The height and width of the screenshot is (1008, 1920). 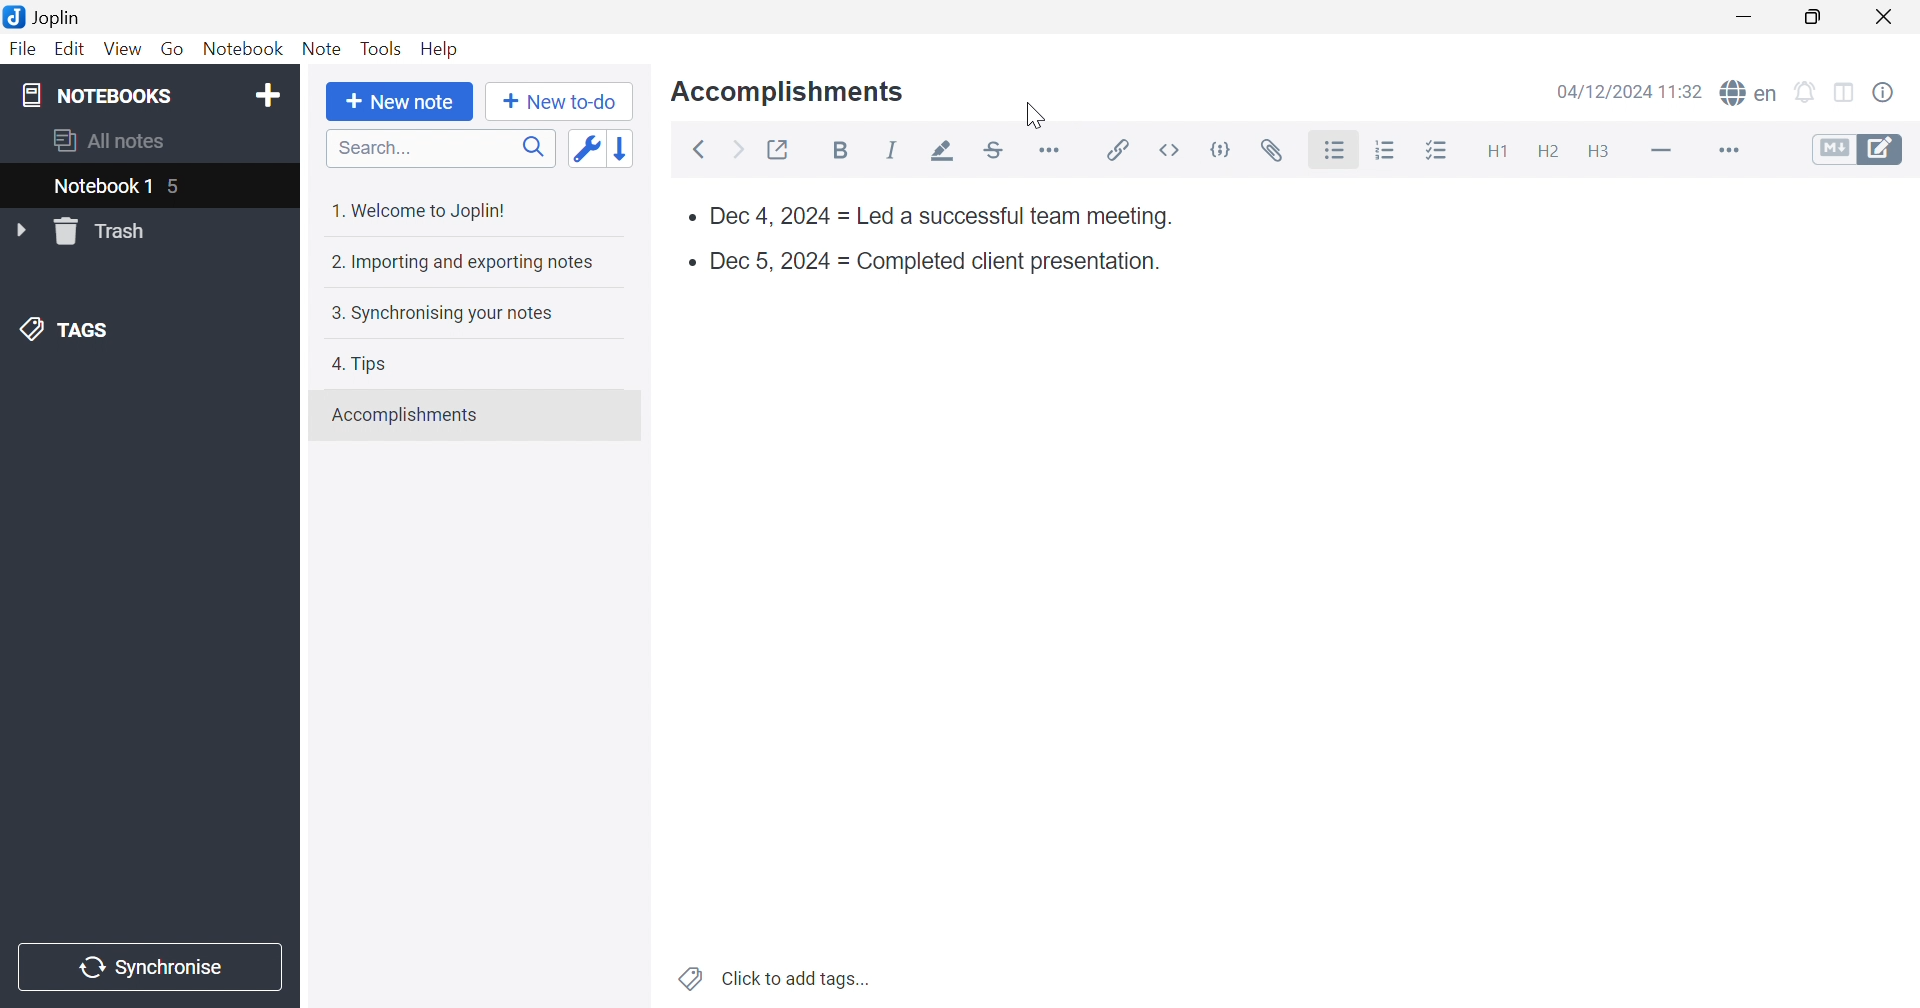 I want to click on Bulleted list, so click(x=1335, y=151).